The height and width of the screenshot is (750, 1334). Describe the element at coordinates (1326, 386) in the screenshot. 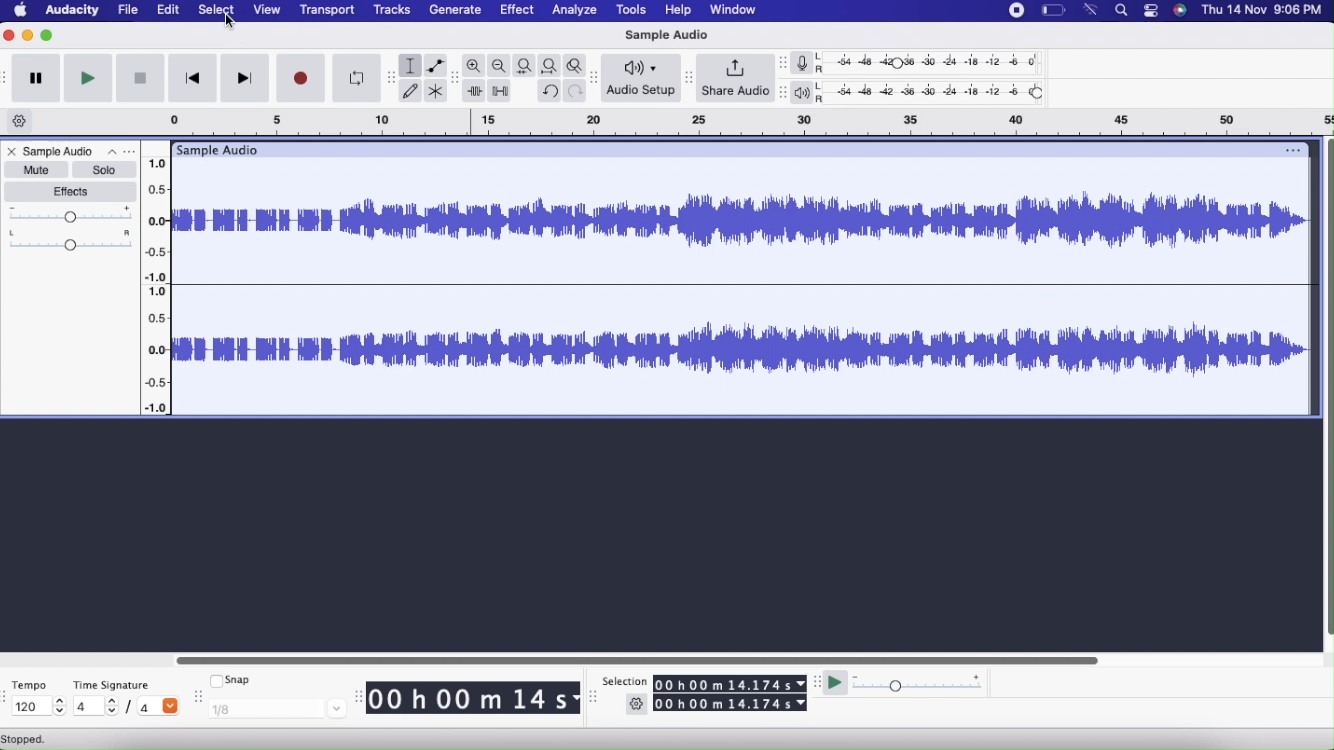

I see `Vertical scroll bar` at that location.